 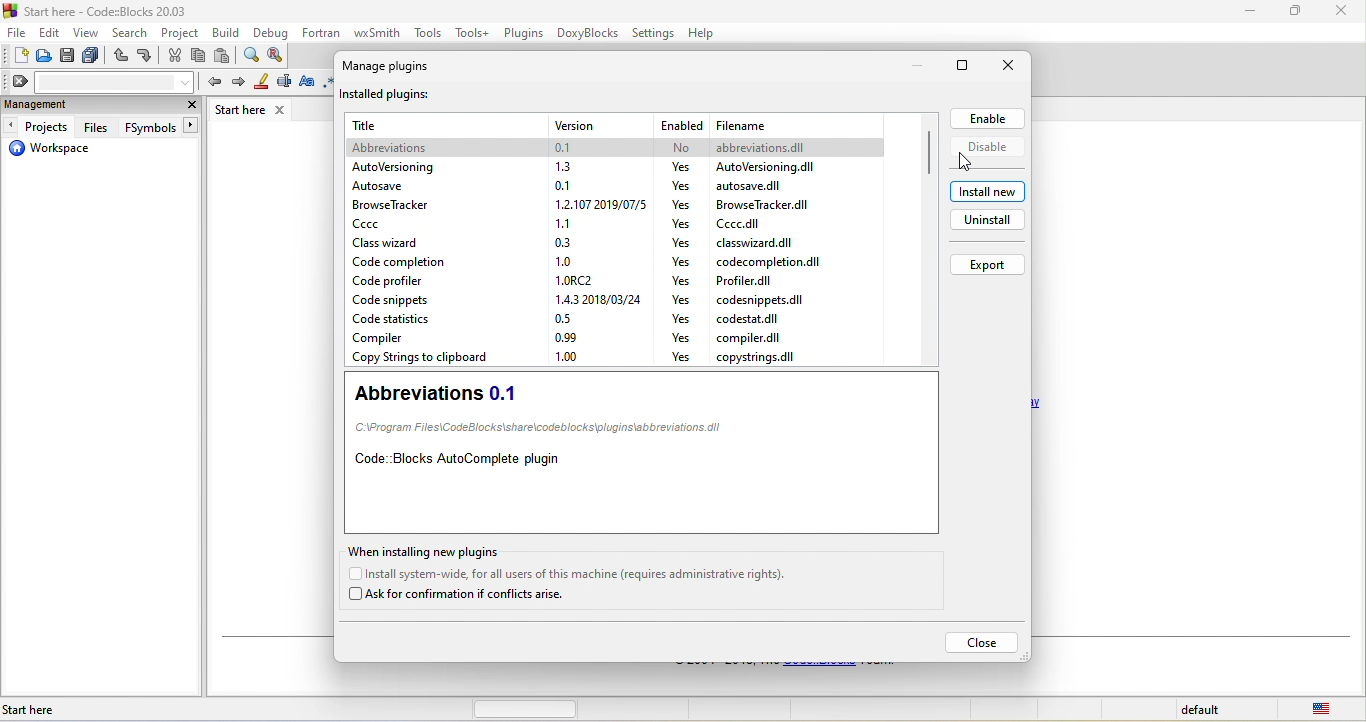 I want to click on projects, so click(x=41, y=125).